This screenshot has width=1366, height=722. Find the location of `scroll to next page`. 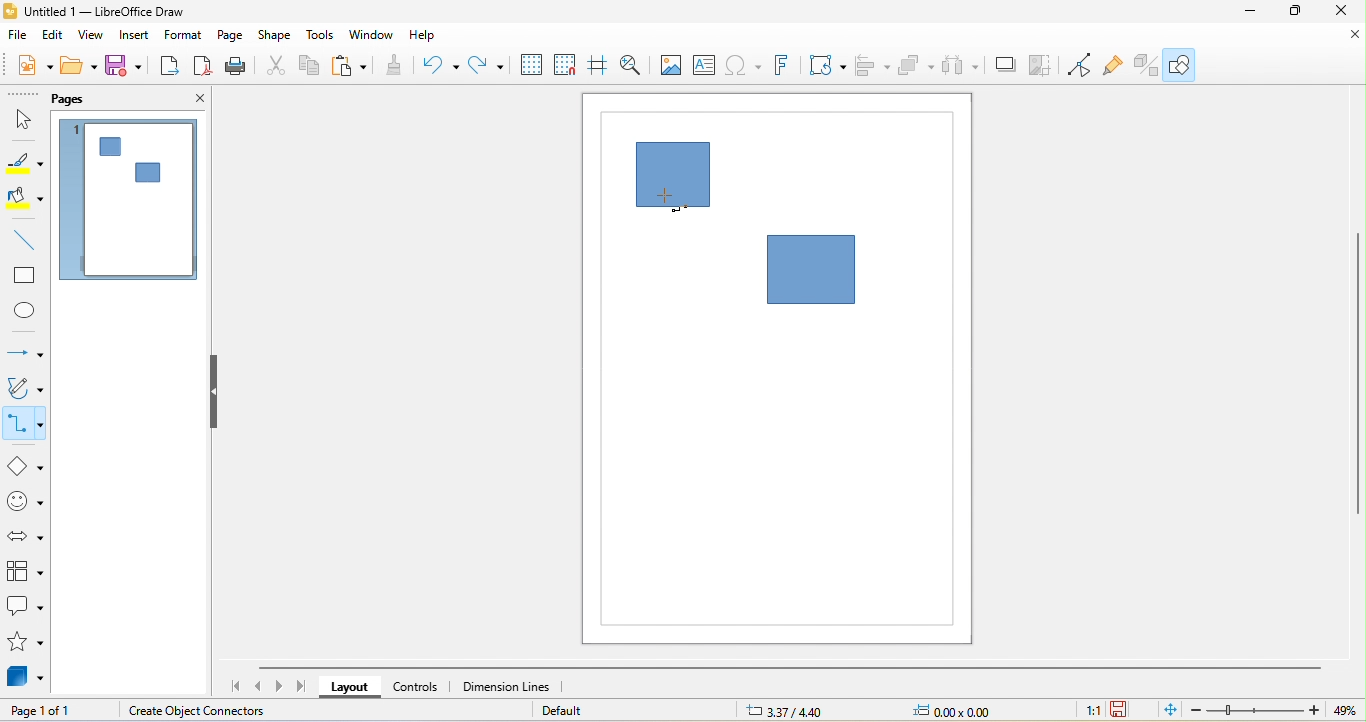

scroll to next page is located at coordinates (280, 688).